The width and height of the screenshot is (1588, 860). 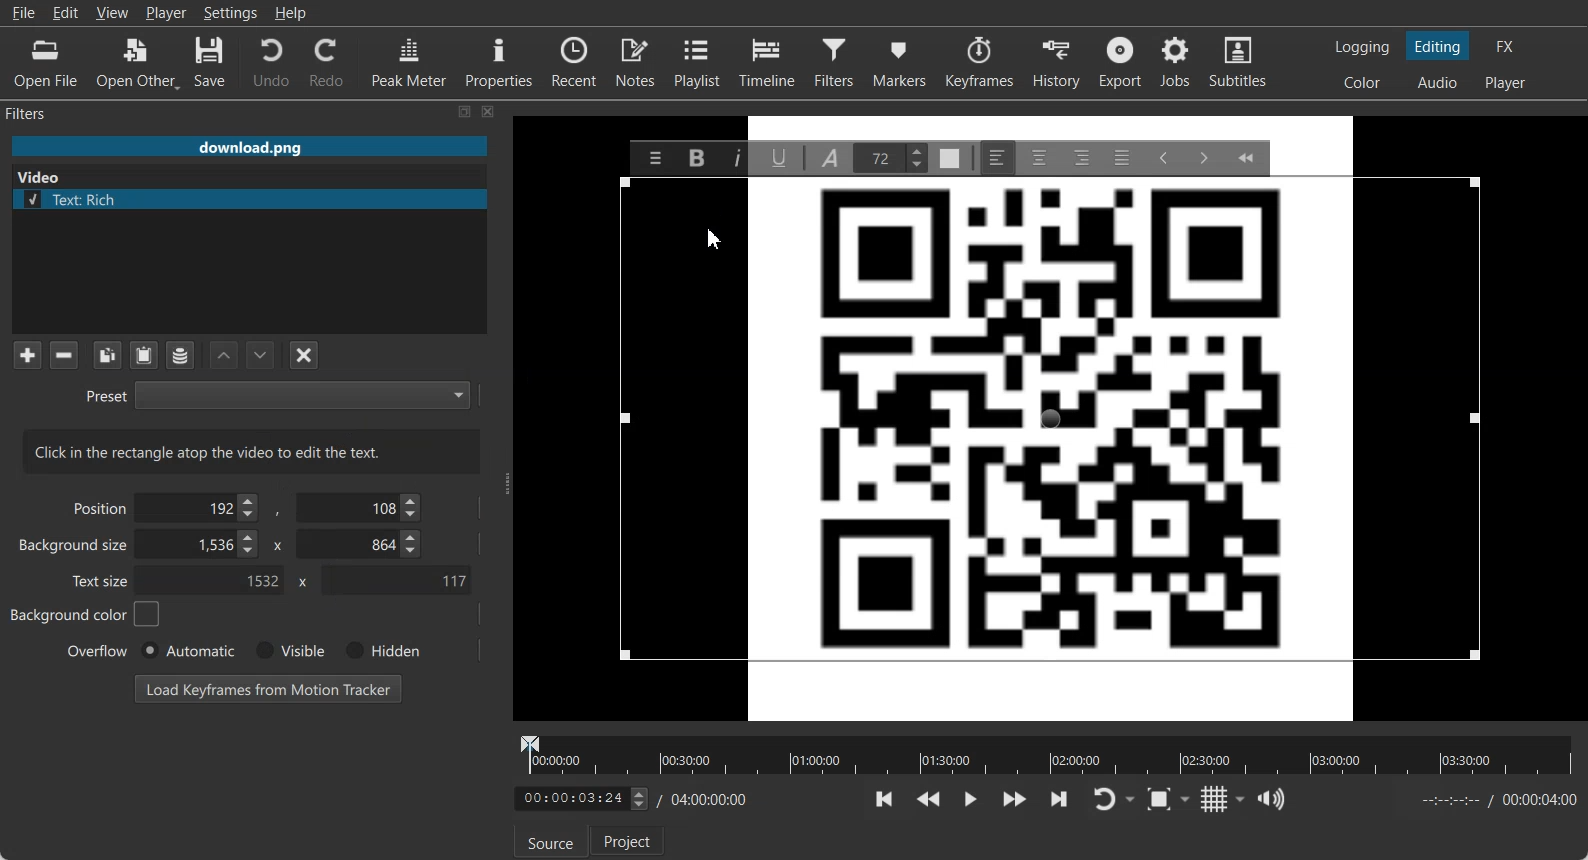 I want to click on Decrease Indent, so click(x=1164, y=158).